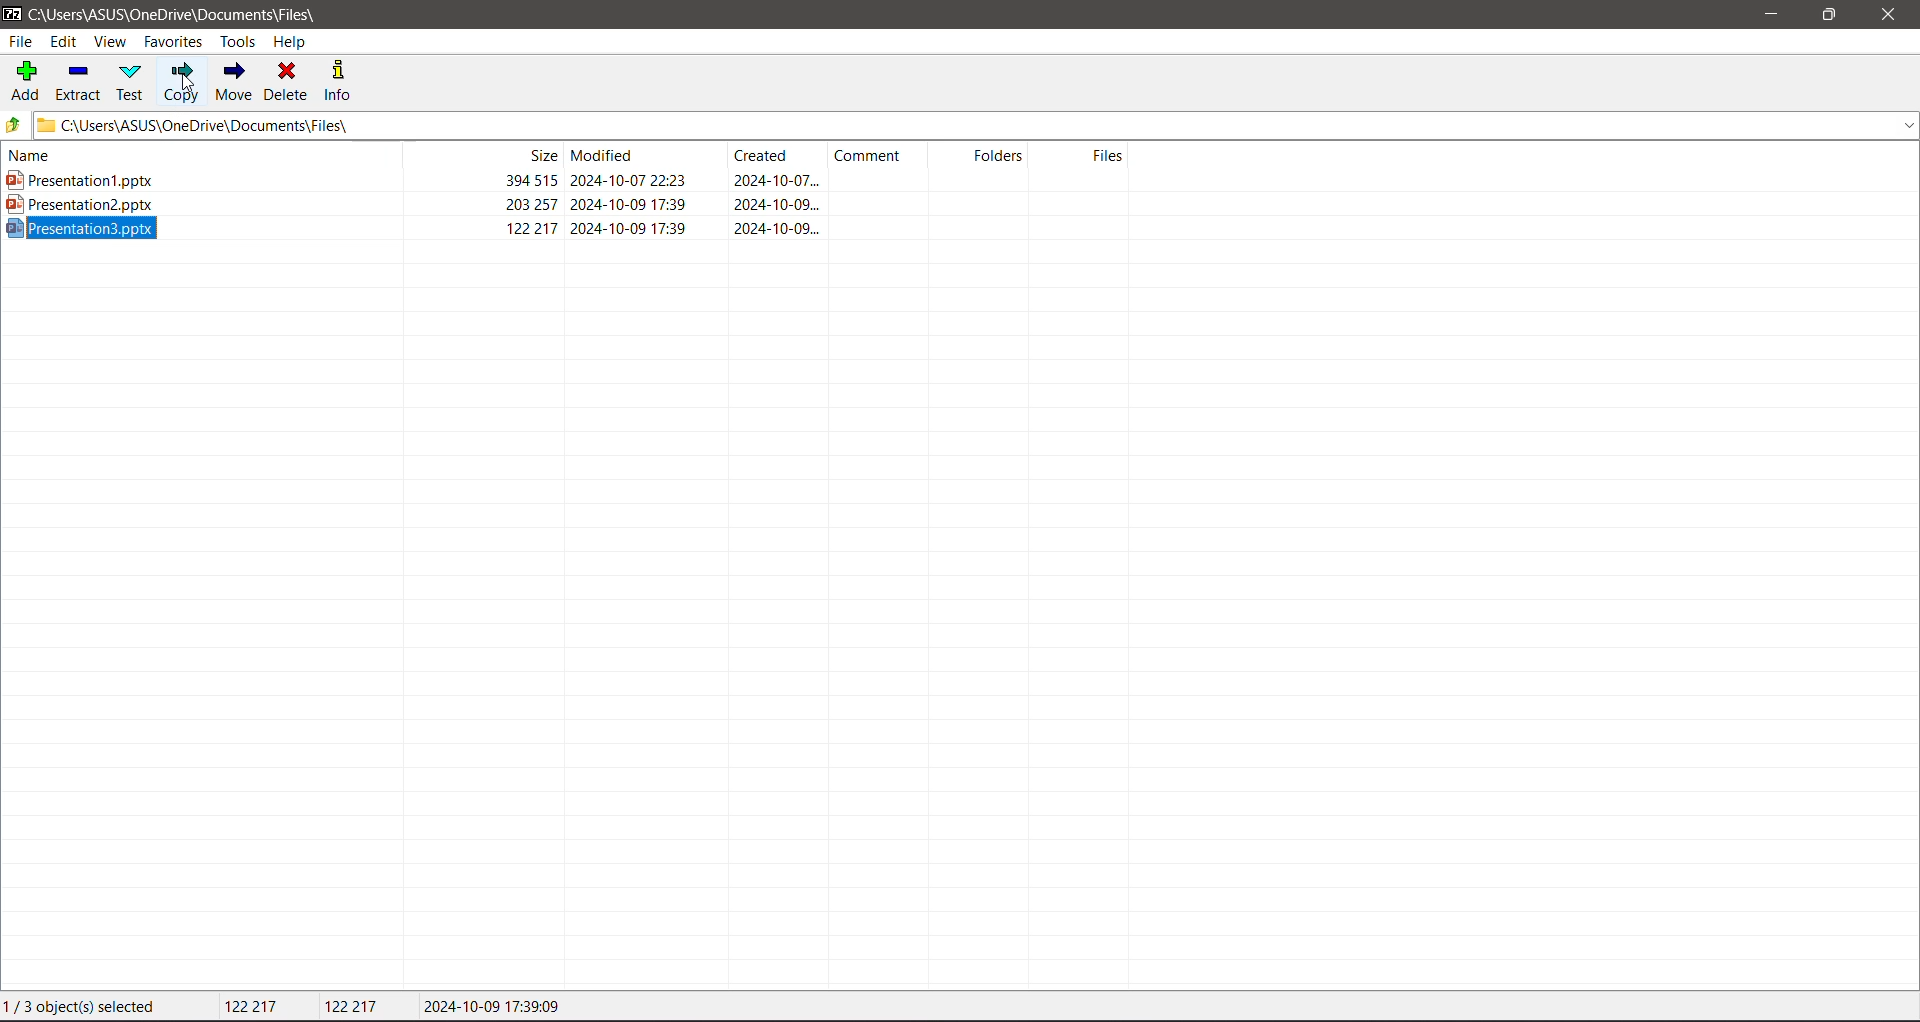 This screenshot has width=1920, height=1022. What do you see at coordinates (1087, 156) in the screenshot?
I see `Files` at bounding box center [1087, 156].